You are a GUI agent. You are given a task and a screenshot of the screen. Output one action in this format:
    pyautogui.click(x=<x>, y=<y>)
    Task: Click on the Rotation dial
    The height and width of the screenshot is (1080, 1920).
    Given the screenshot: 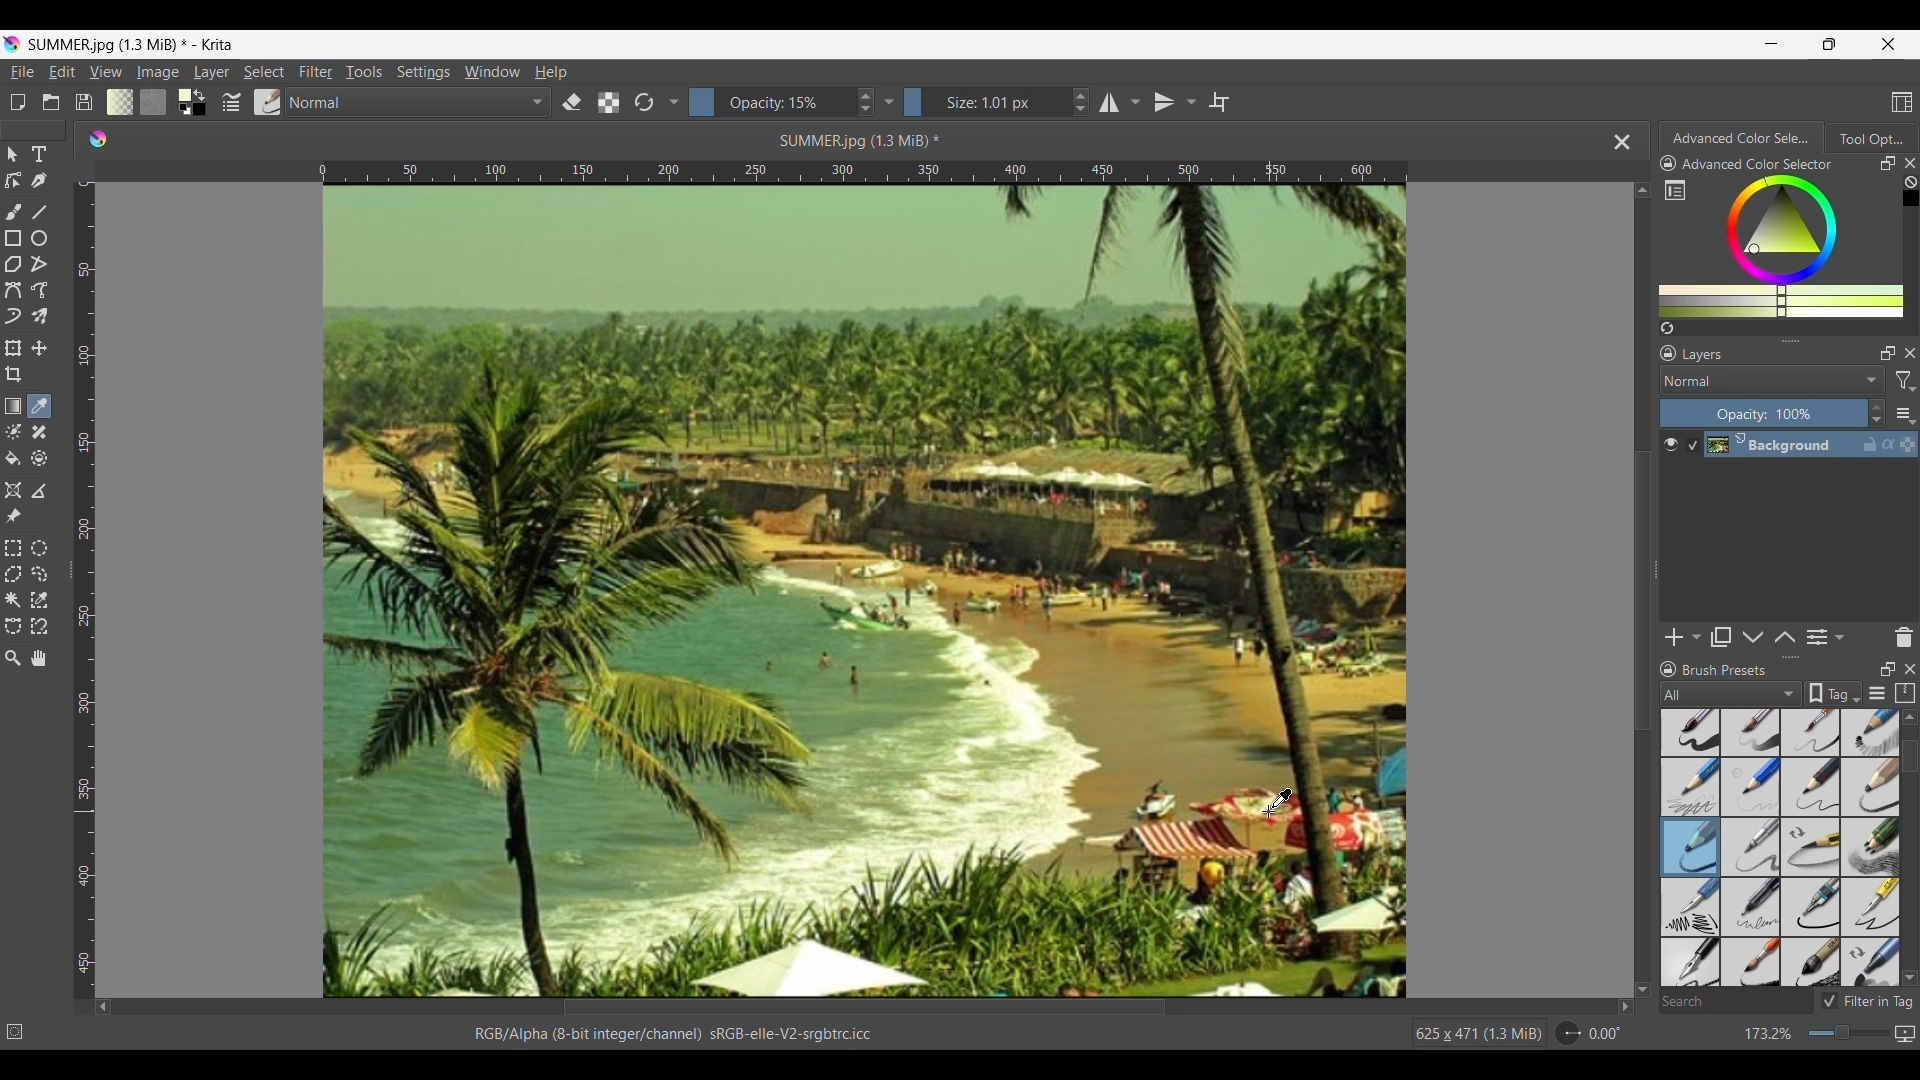 What is the action you would take?
    pyautogui.click(x=1568, y=1034)
    